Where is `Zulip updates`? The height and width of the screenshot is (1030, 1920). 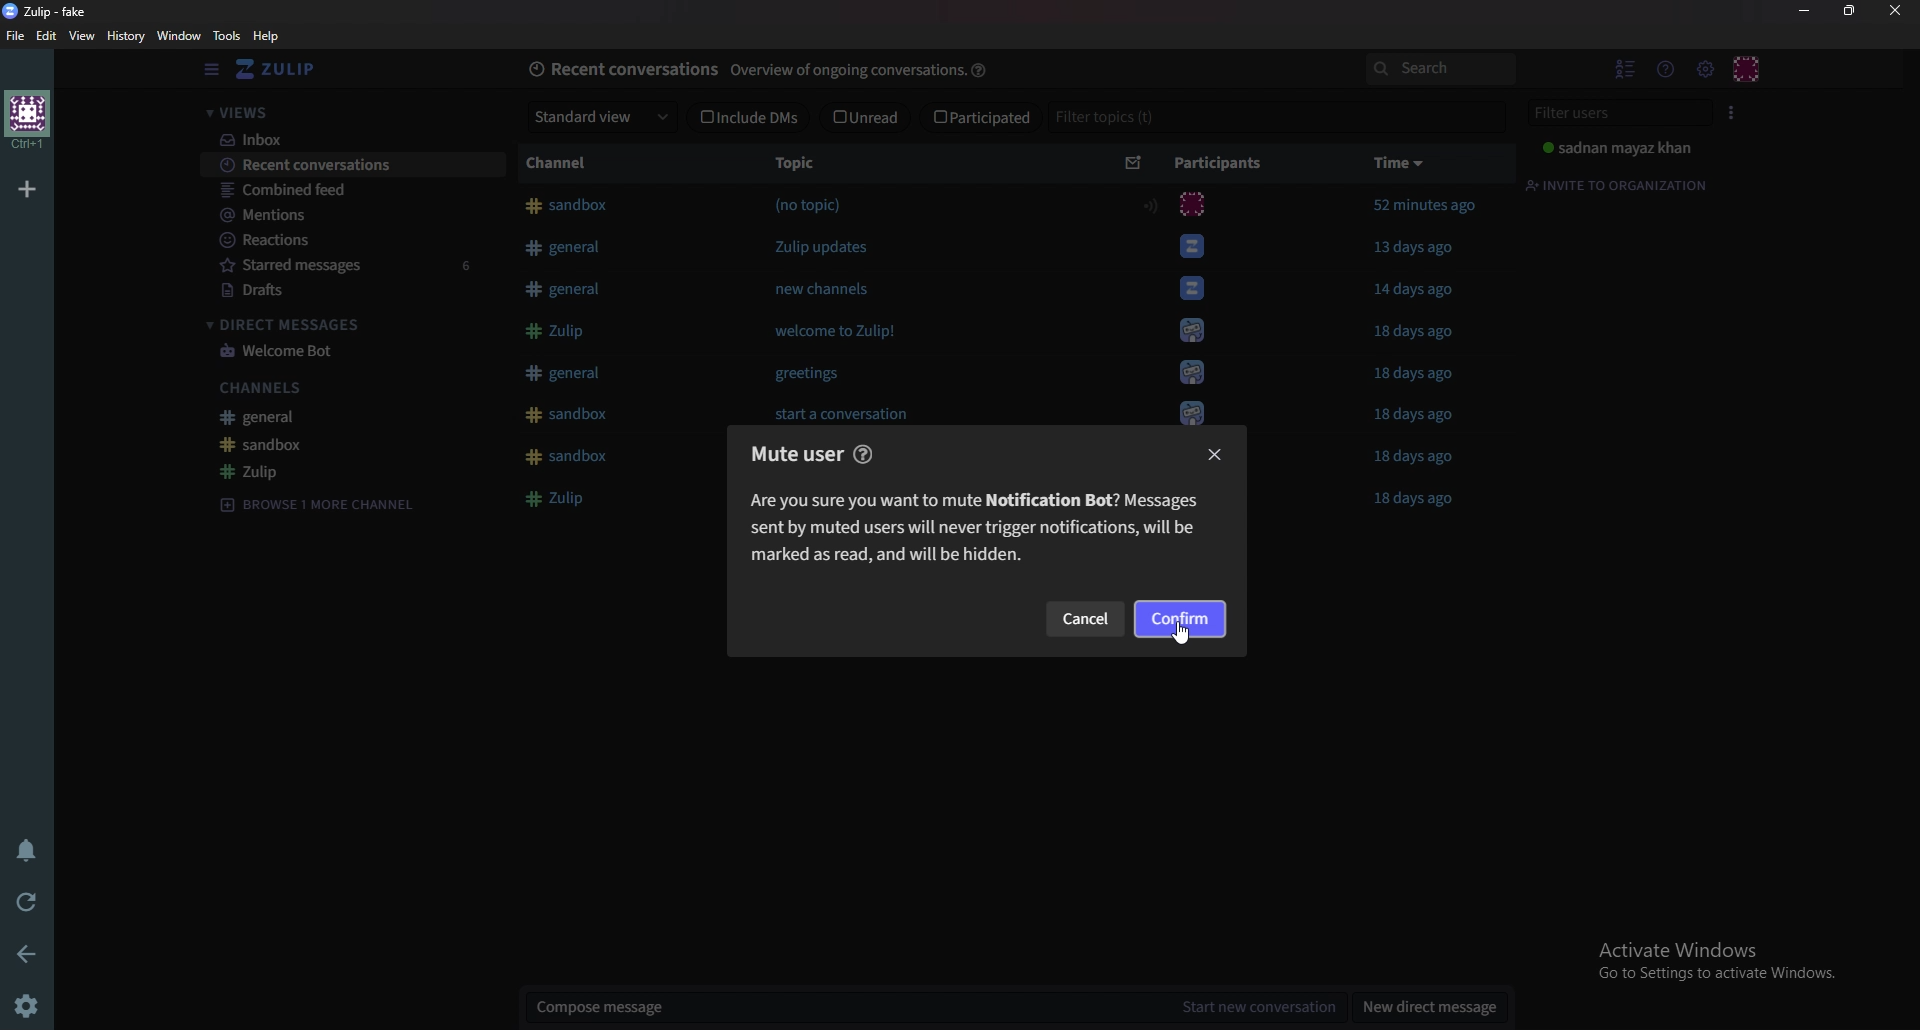 Zulip updates is located at coordinates (833, 246).